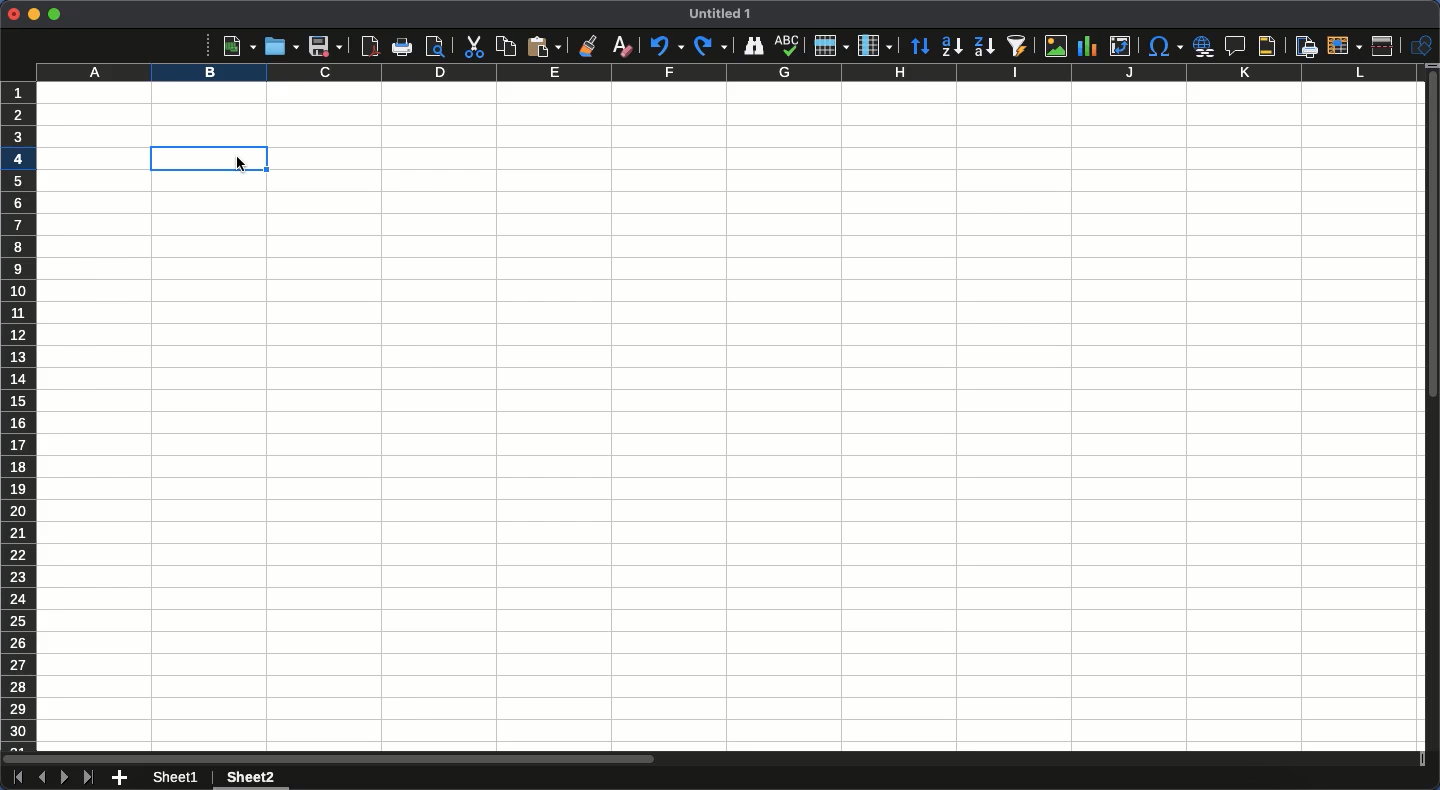  Describe the element at coordinates (1265, 47) in the screenshot. I see `Headers and footers` at that location.